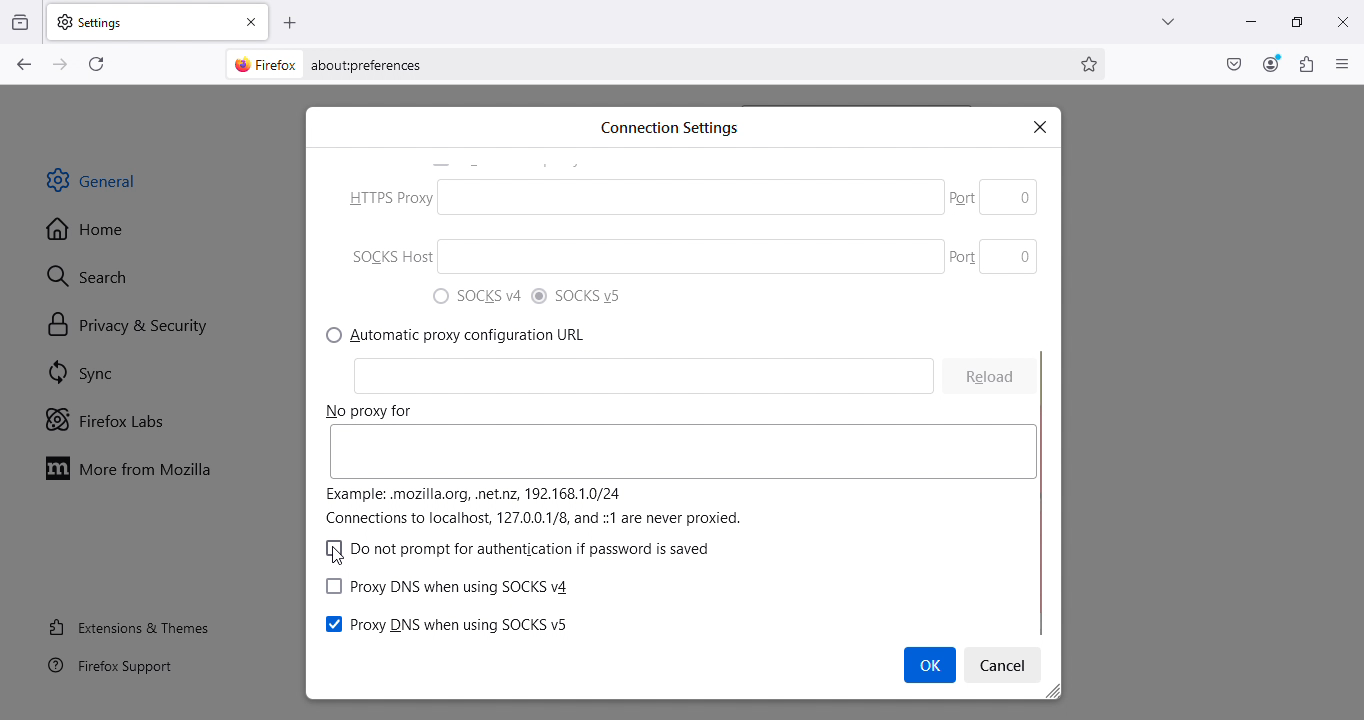 The width and height of the screenshot is (1364, 720). I want to click on Cleon 0, so click(990, 382).